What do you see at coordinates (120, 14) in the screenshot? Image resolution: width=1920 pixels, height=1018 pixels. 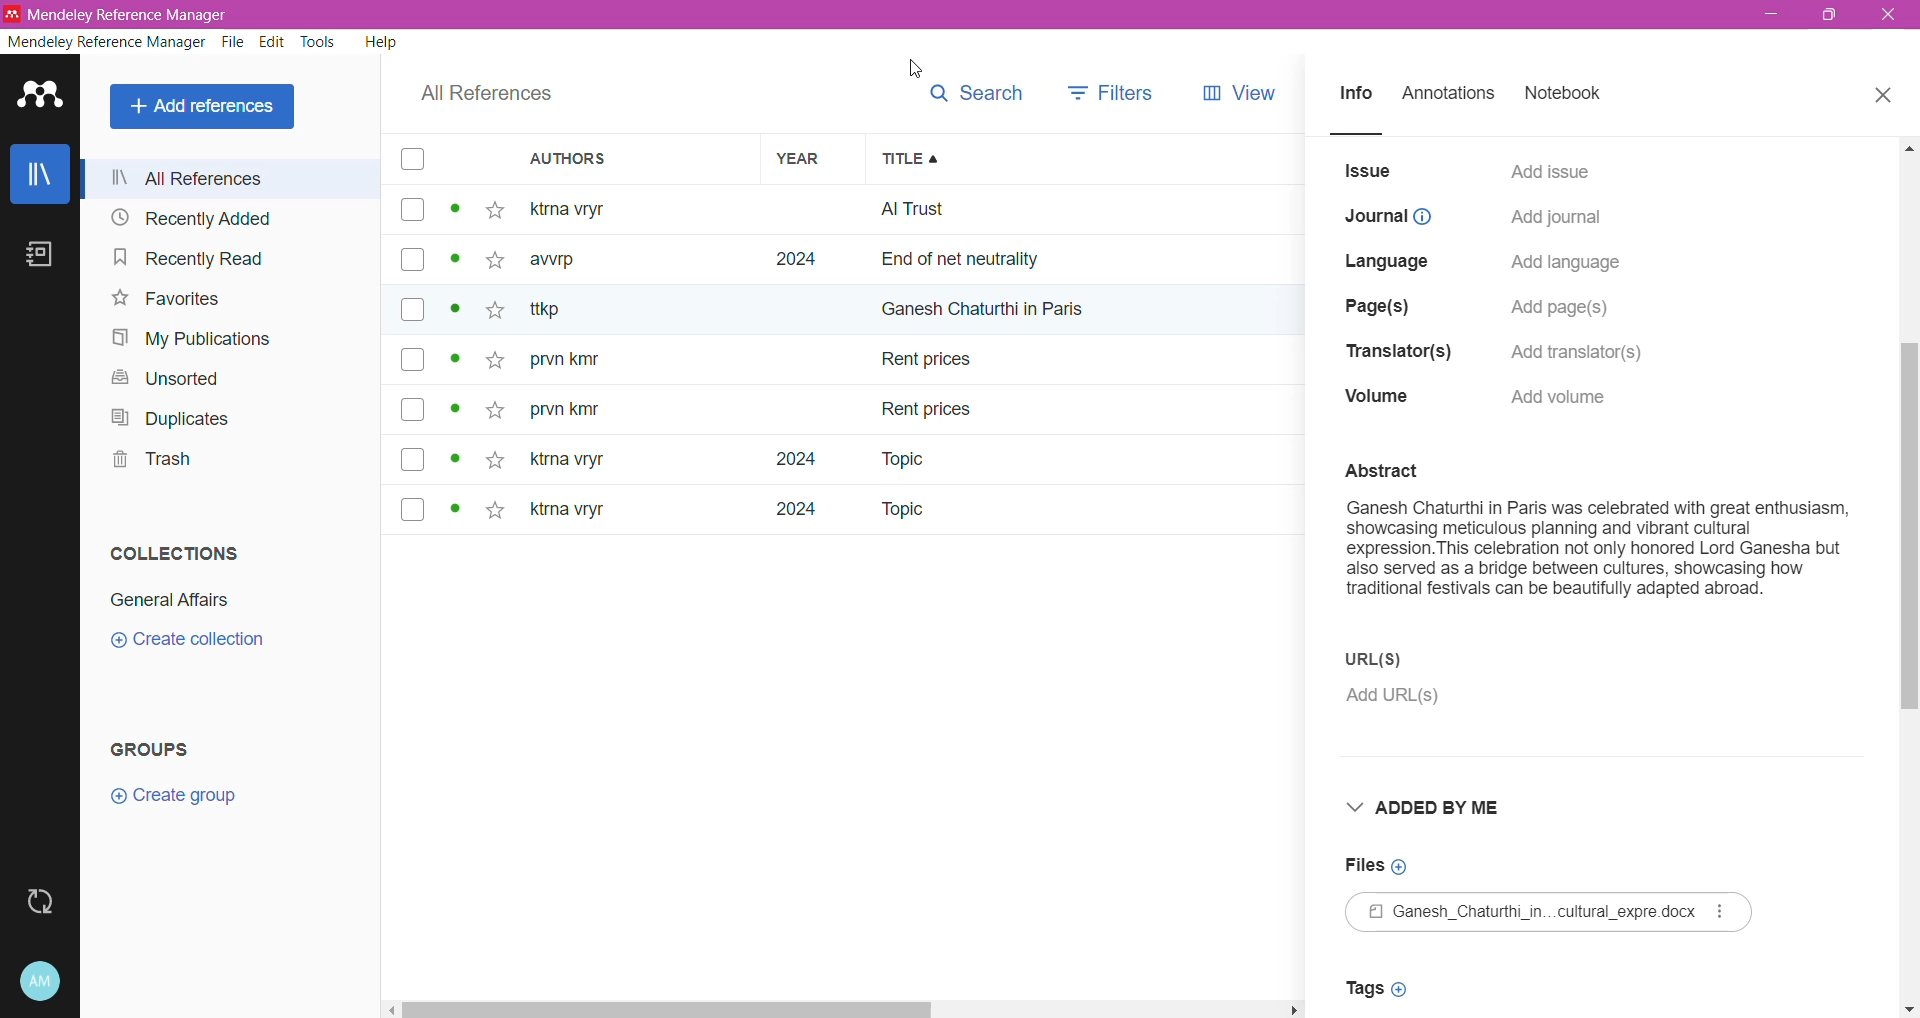 I see `Application Name` at bounding box center [120, 14].